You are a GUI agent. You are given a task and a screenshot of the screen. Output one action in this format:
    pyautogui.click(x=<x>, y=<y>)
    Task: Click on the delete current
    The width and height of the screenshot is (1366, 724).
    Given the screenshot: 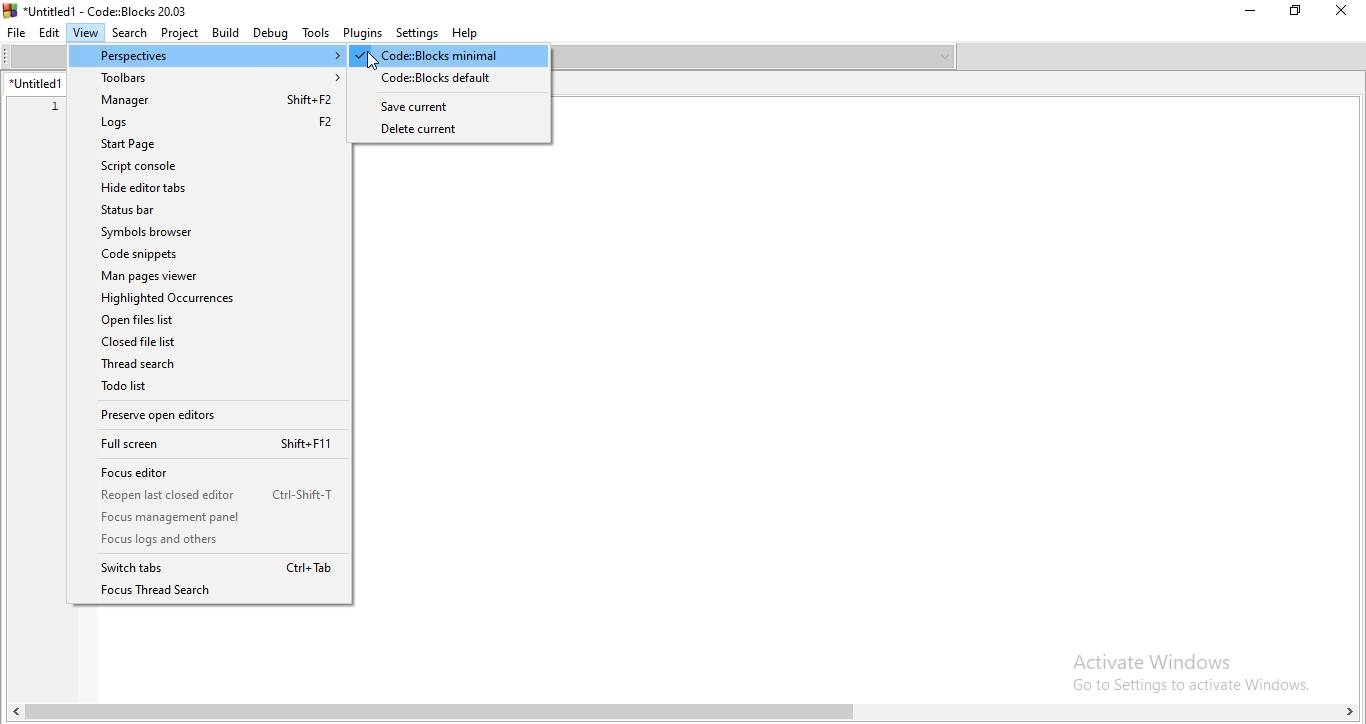 What is the action you would take?
    pyautogui.click(x=456, y=130)
    